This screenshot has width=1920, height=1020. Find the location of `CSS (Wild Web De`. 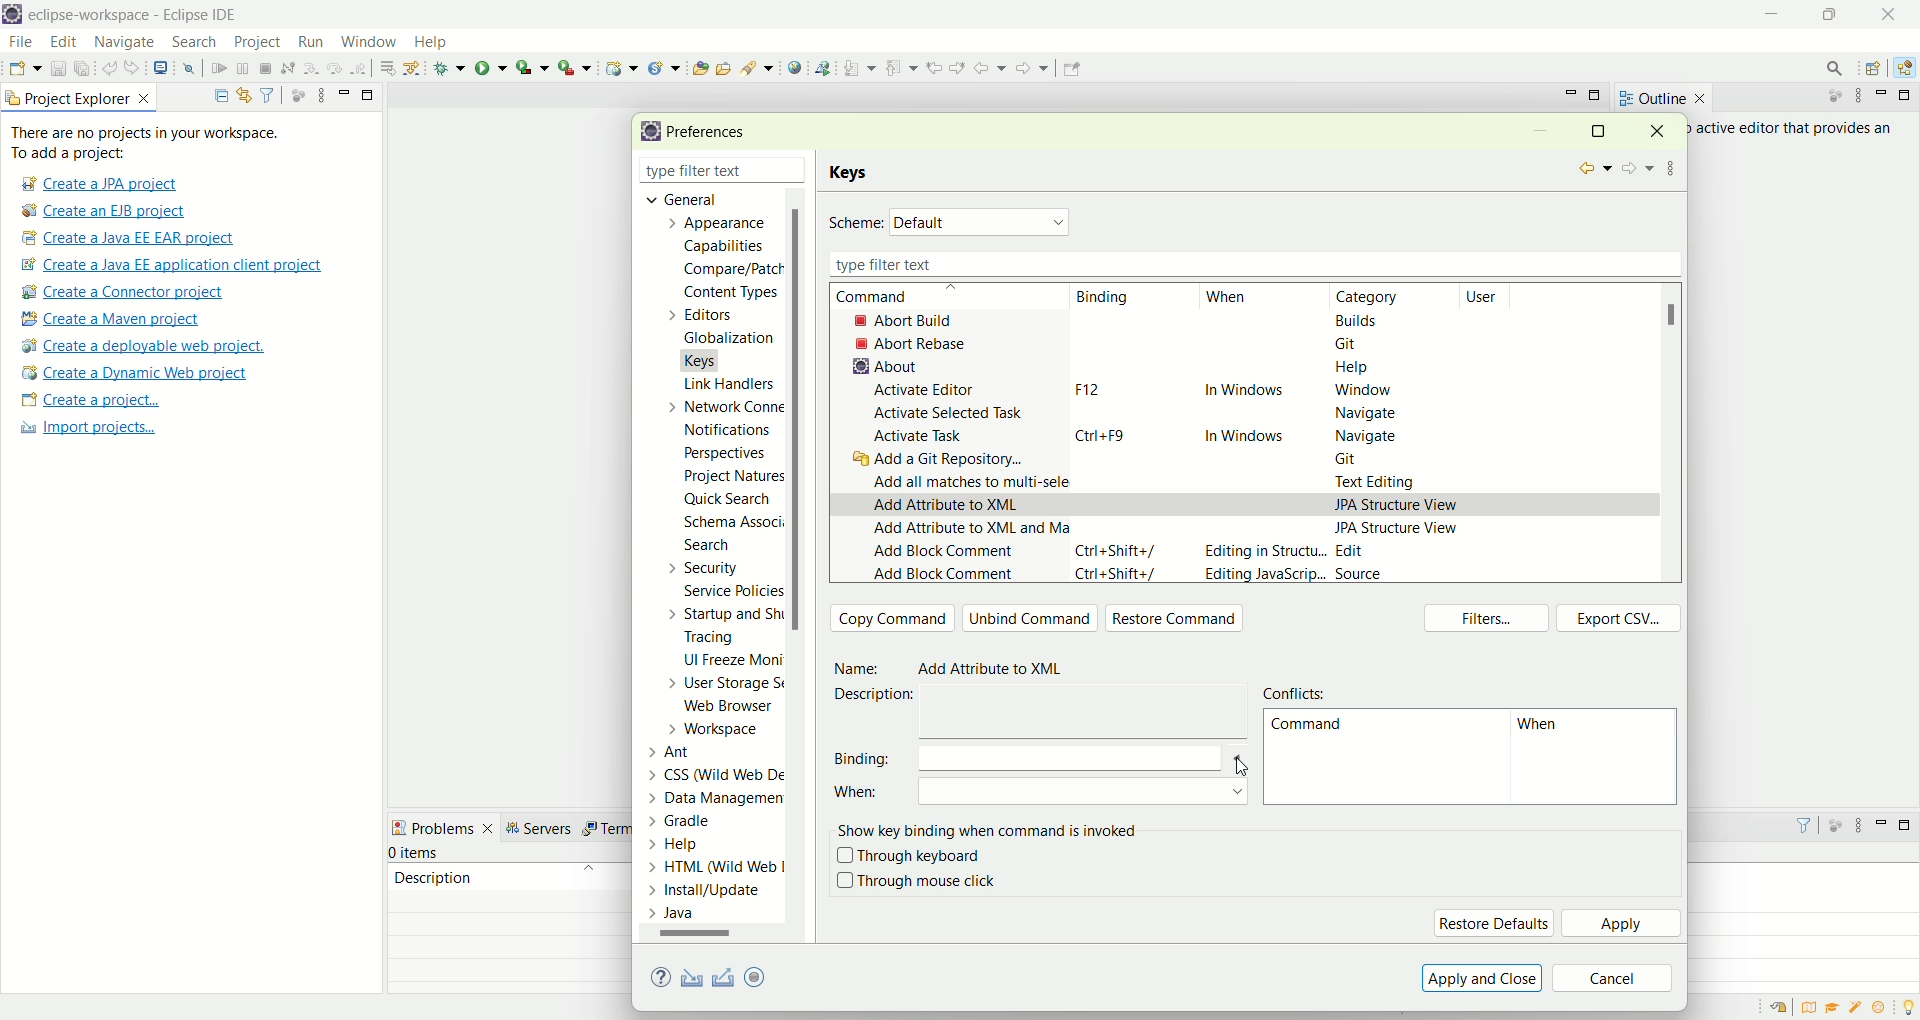

CSS (Wild Web De is located at coordinates (721, 772).